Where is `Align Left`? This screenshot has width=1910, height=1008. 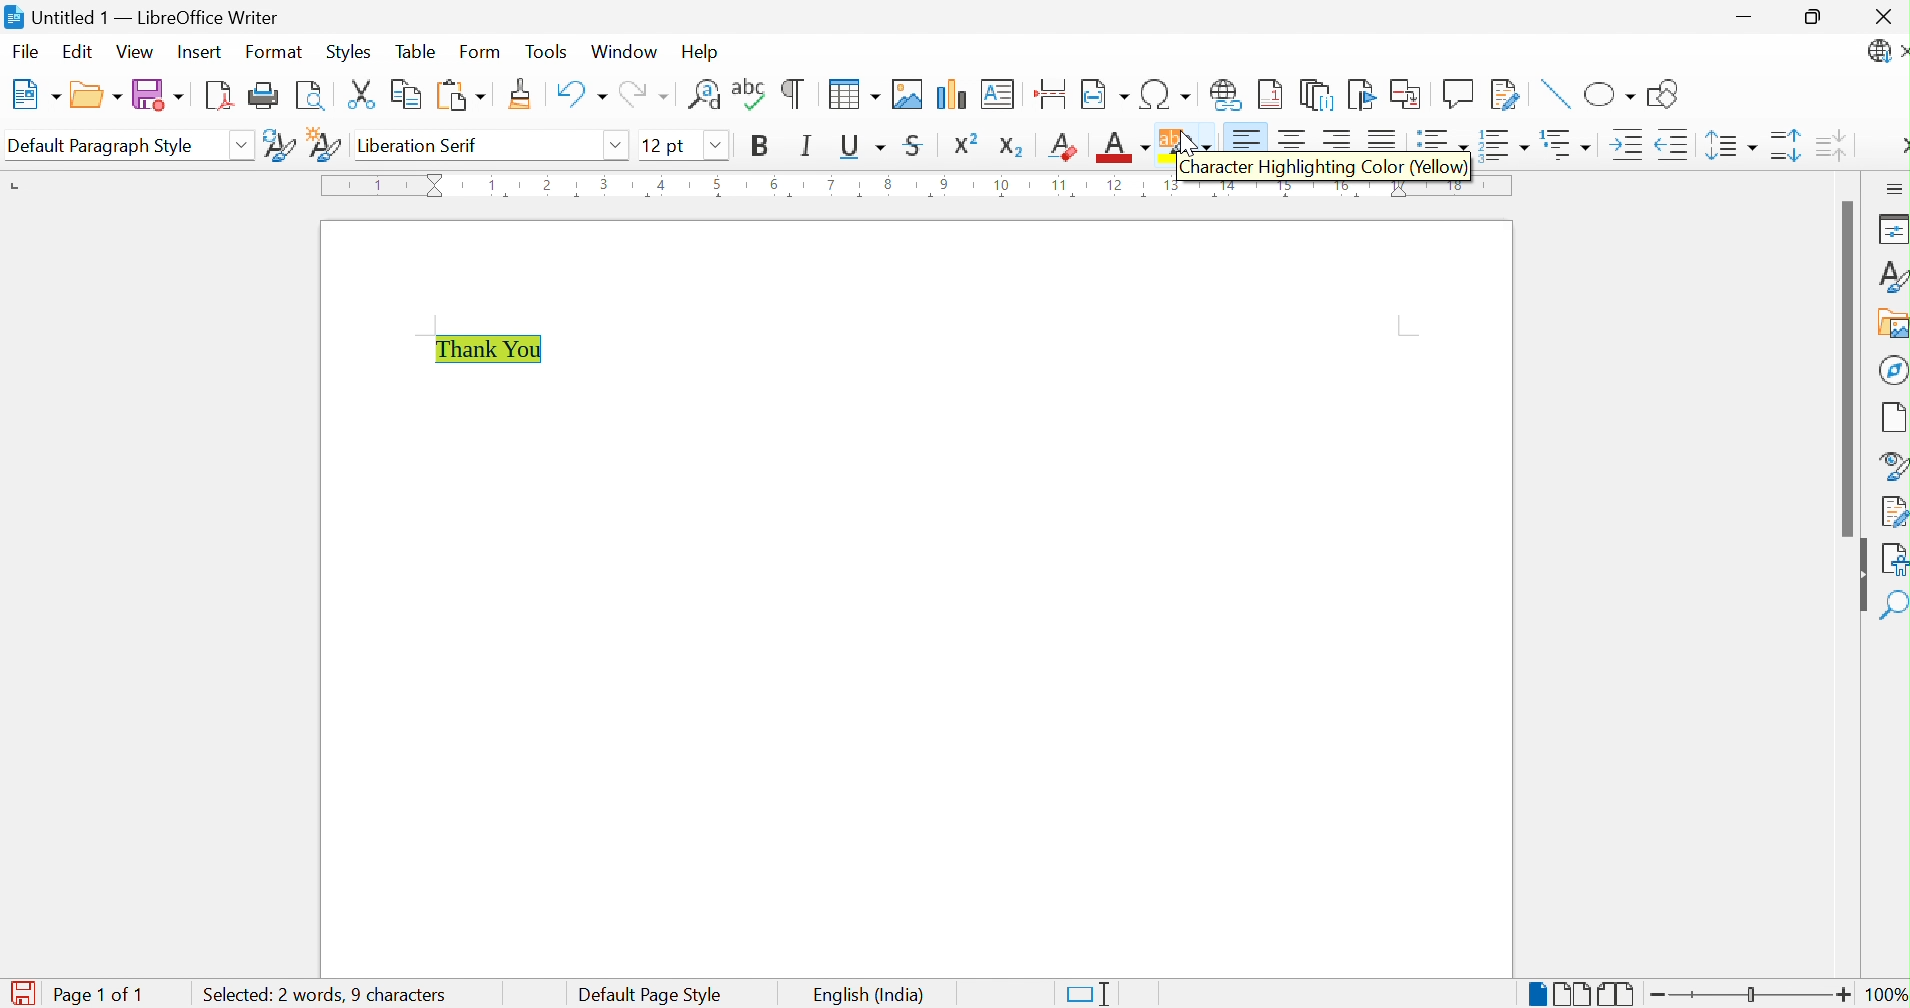
Align Left is located at coordinates (1247, 138).